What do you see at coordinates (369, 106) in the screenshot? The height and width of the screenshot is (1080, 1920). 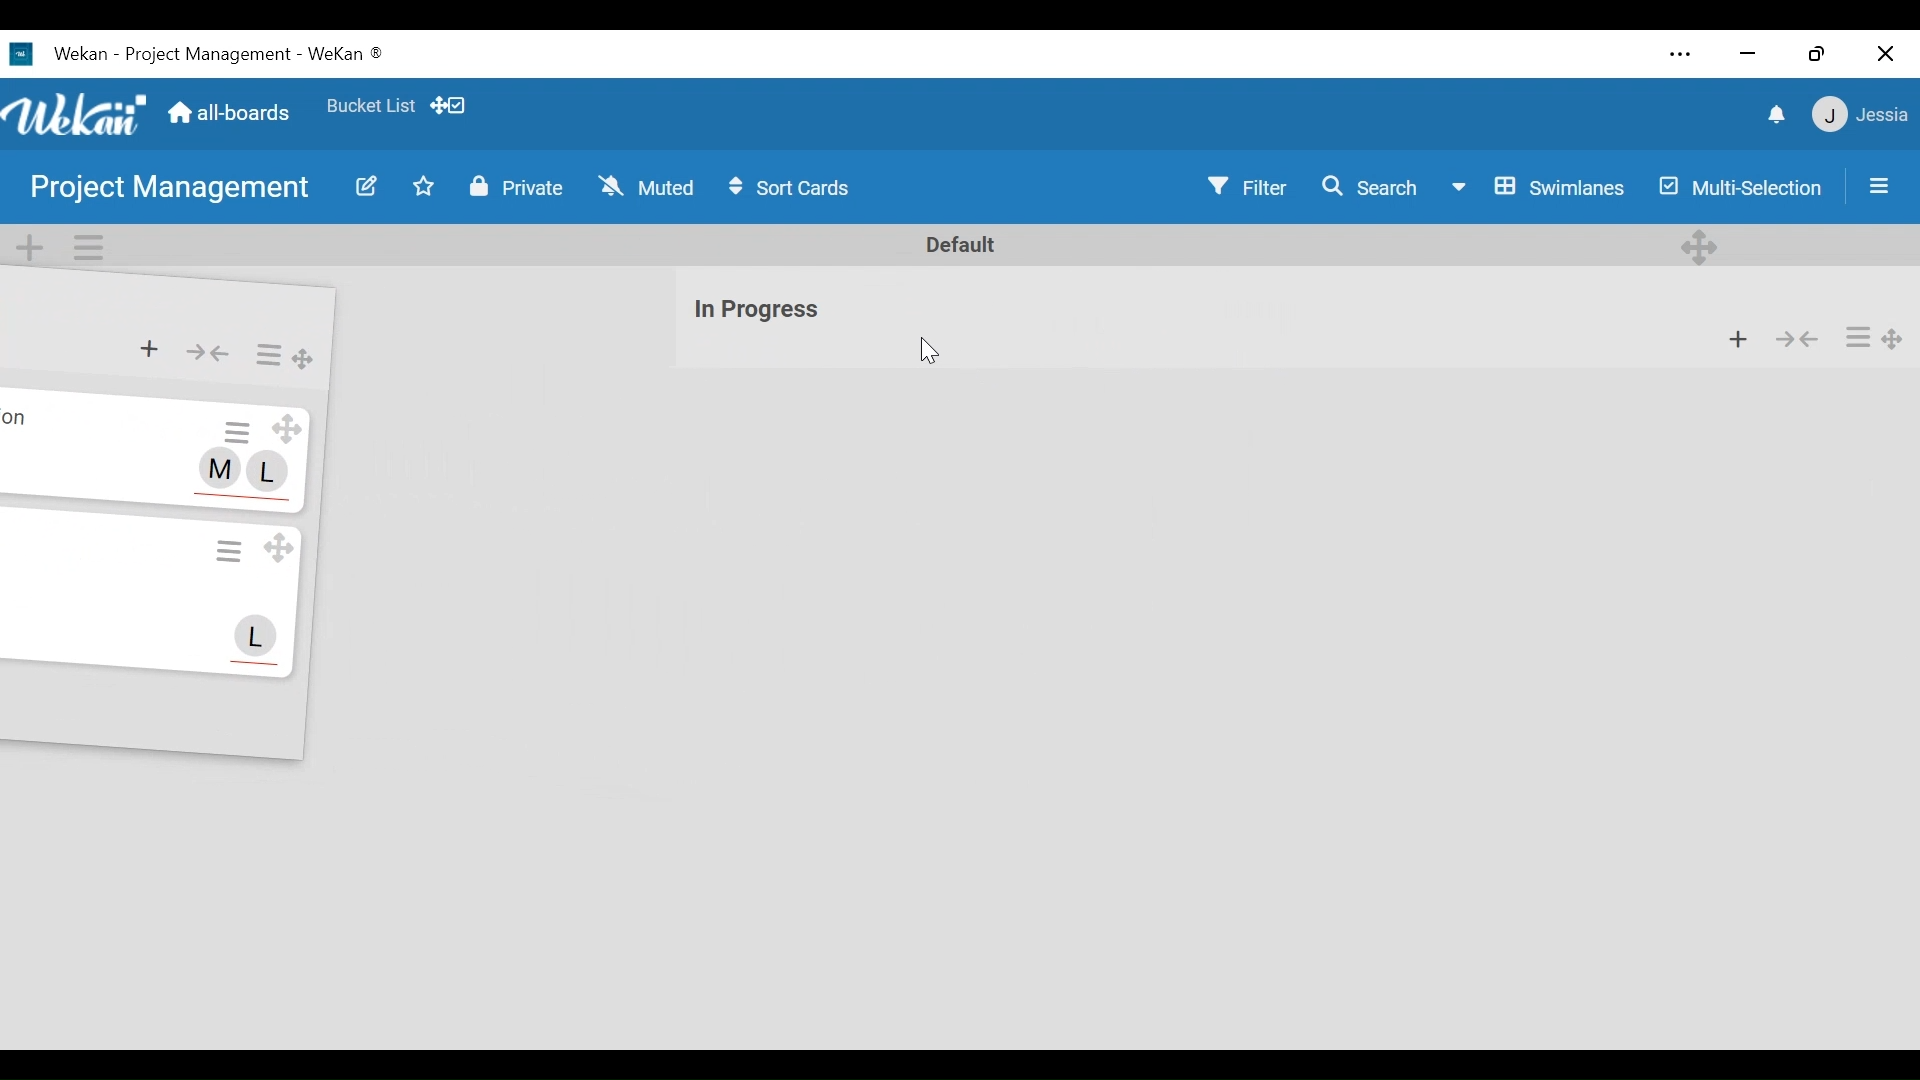 I see `Favorite` at bounding box center [369, 106].